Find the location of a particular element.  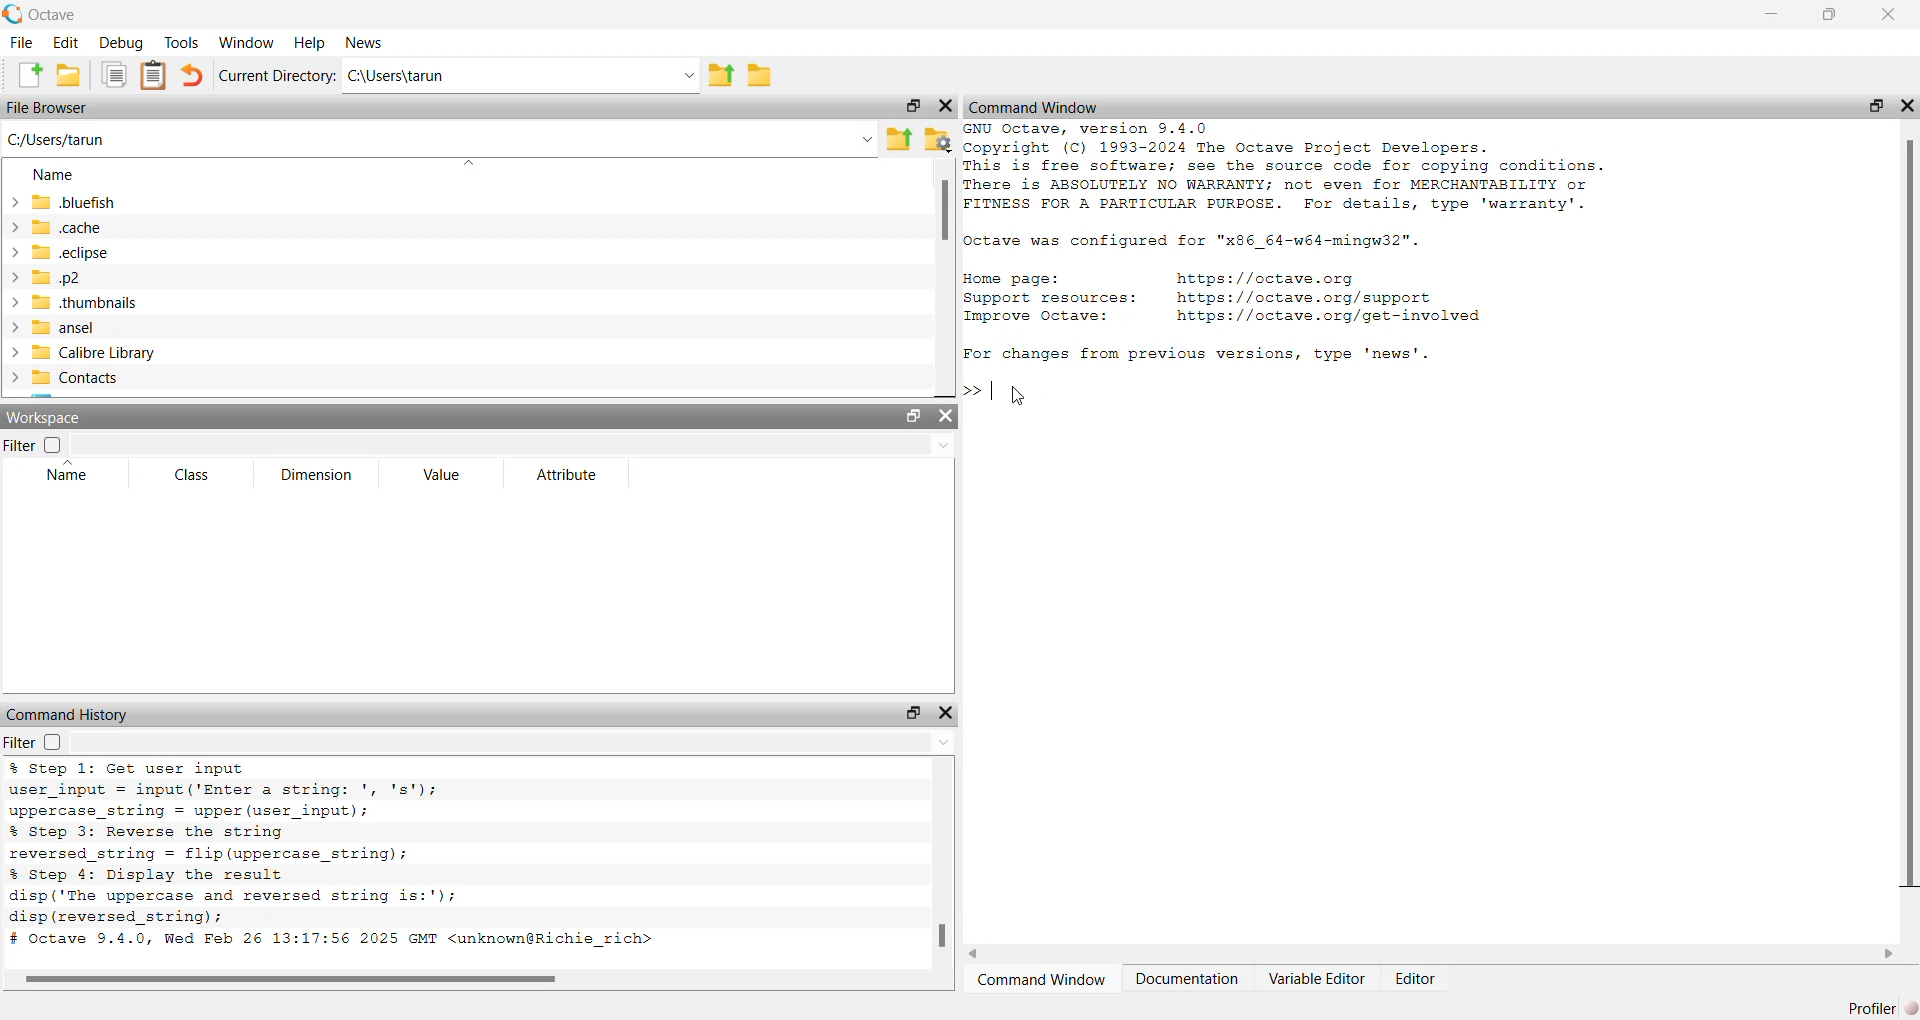

name is located at coordinates (47, 476).